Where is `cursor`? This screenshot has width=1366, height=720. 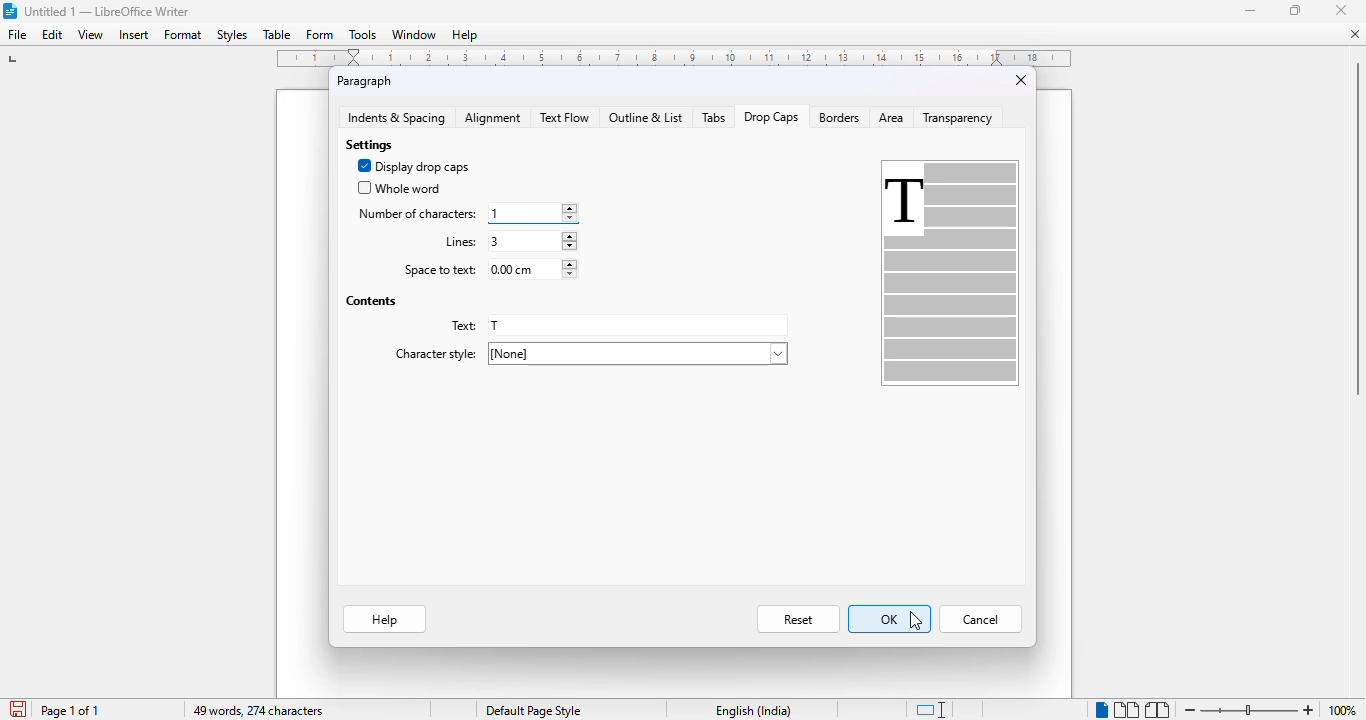 cursor is located at coordinates (915, 620).